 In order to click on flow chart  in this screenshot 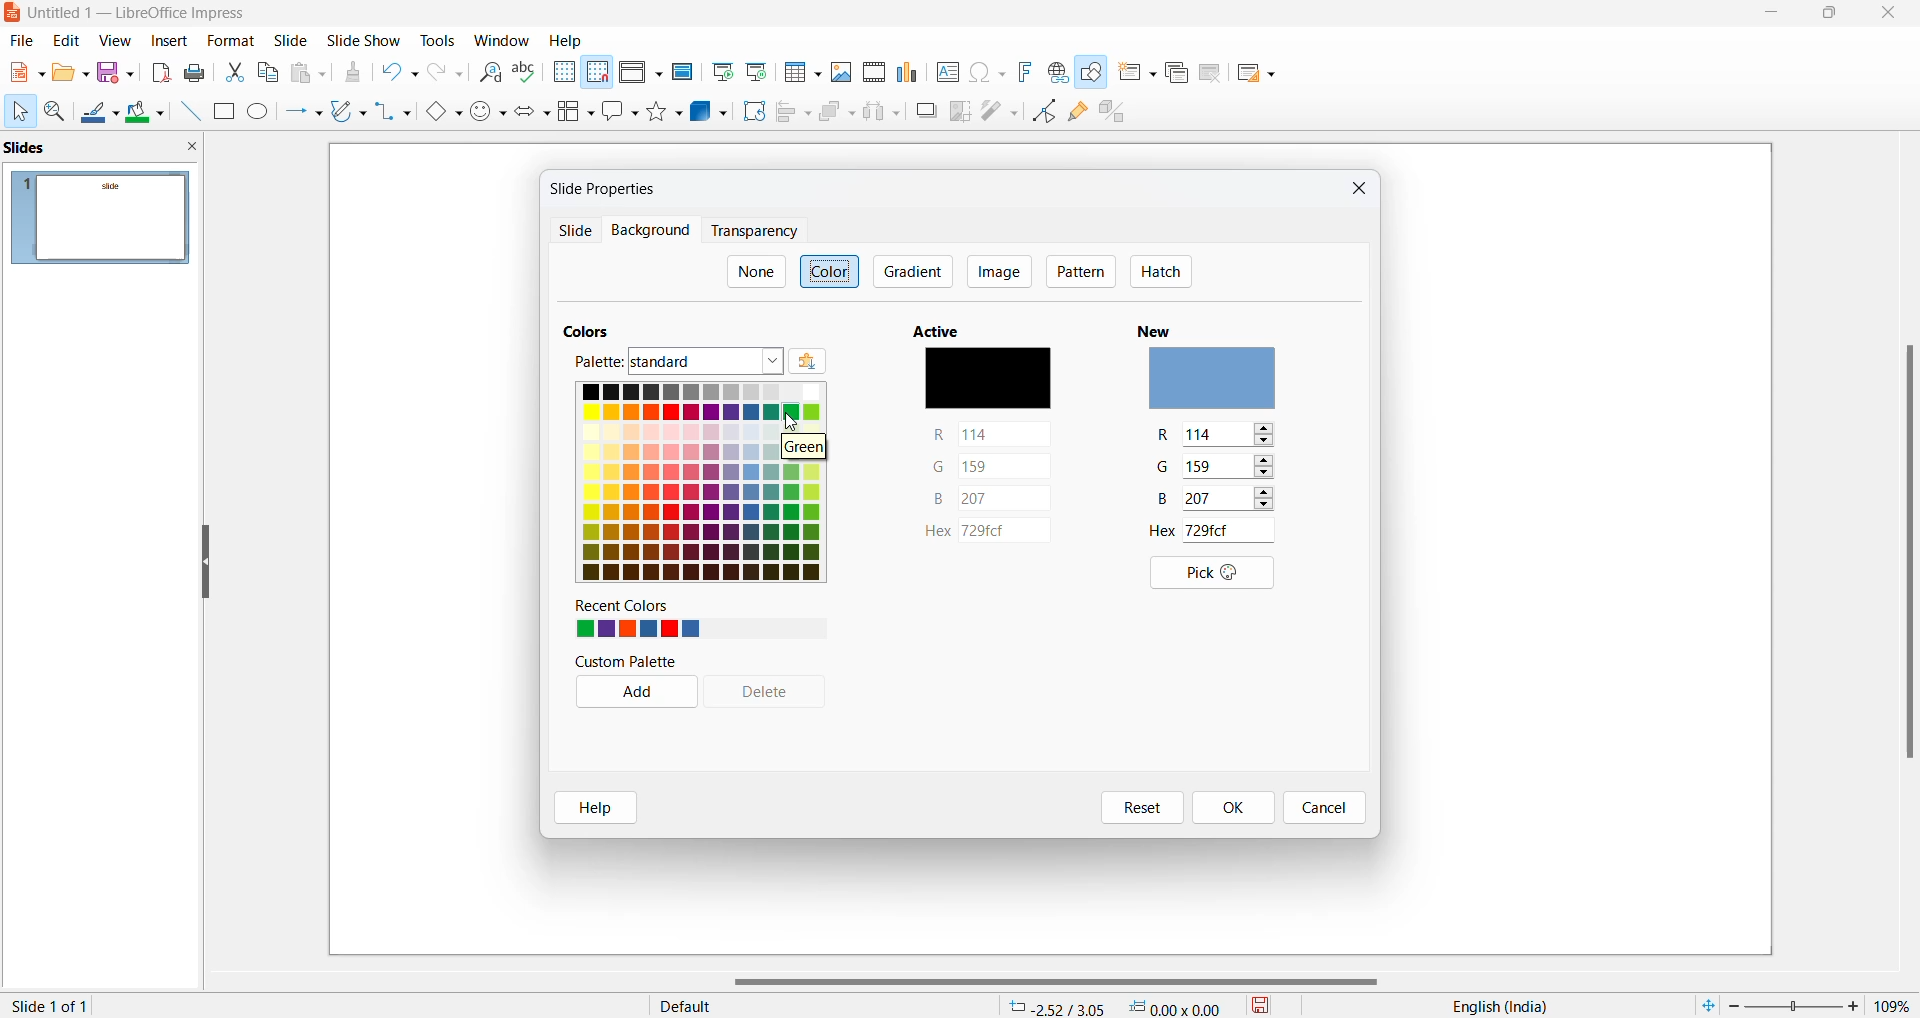, I will do `click(577, 111)`.